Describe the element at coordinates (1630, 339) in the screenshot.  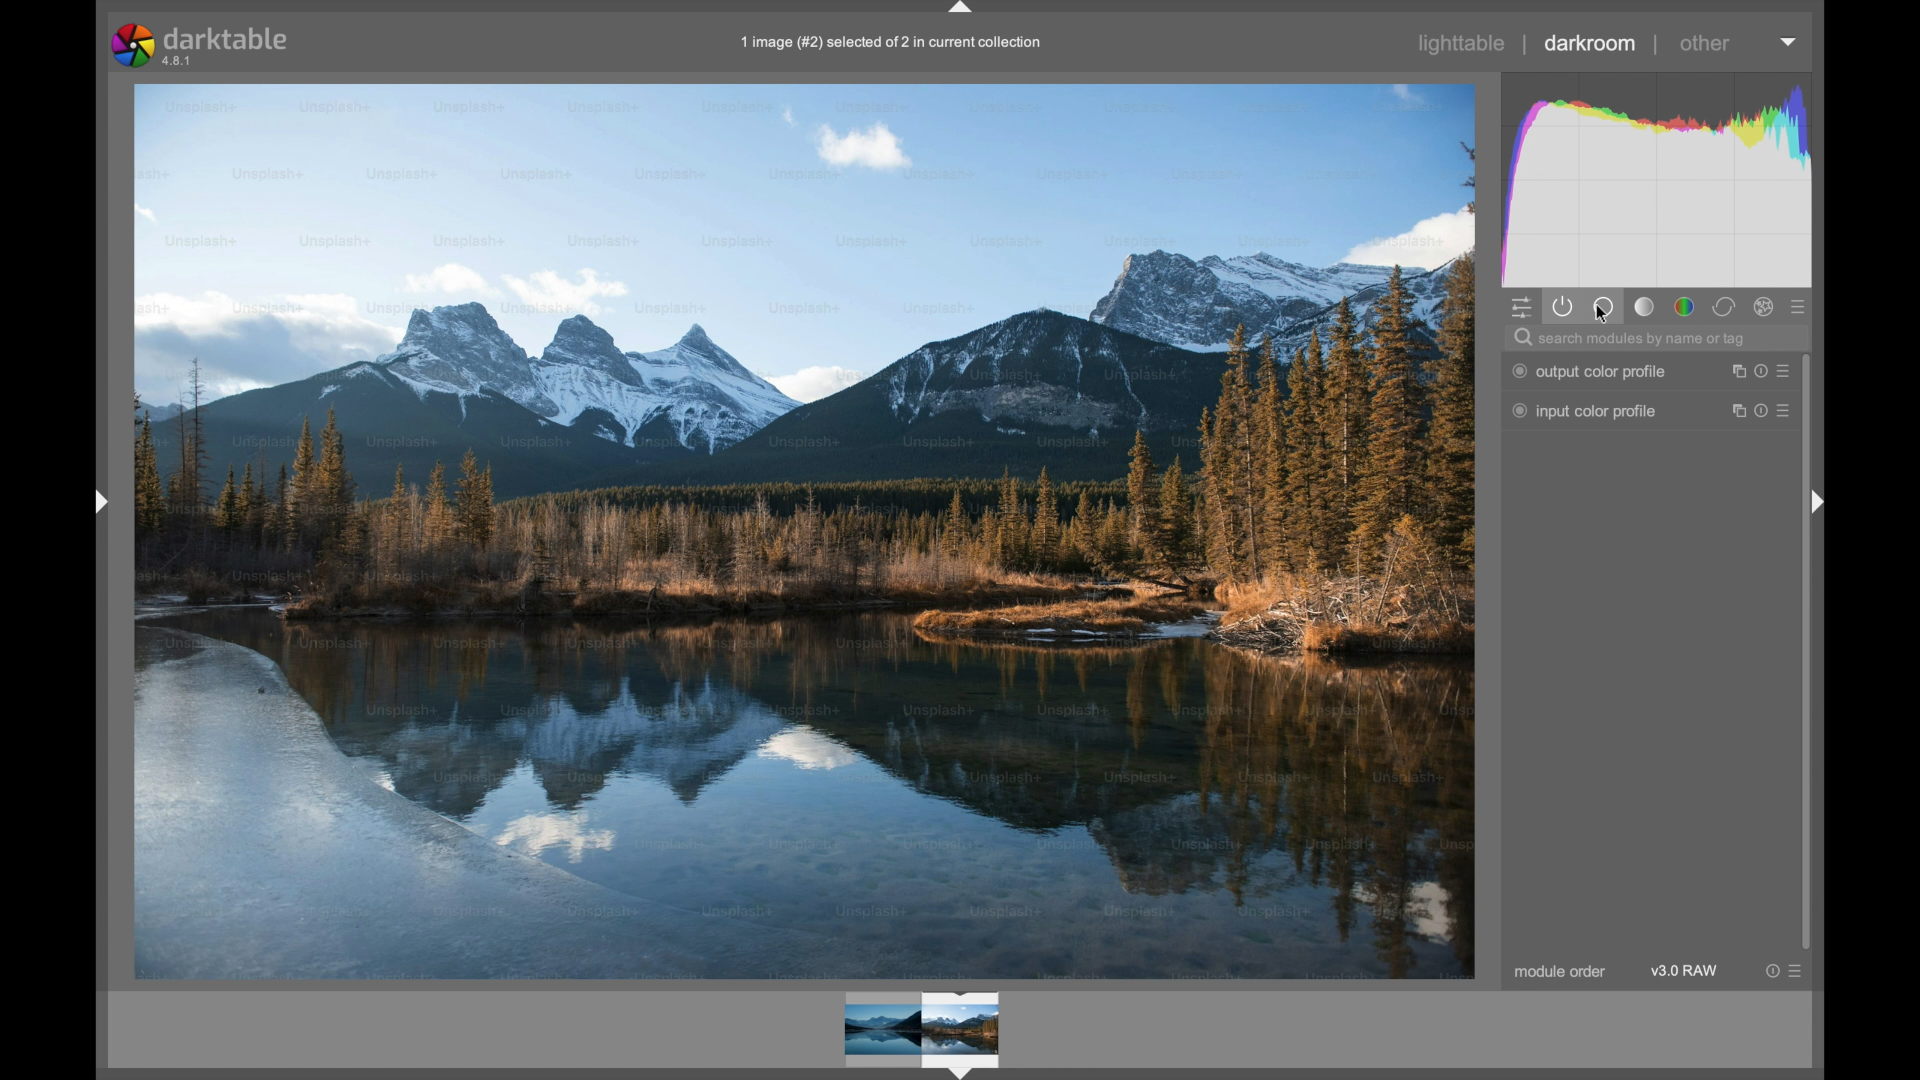
I see `search modules by name or tag` at that location.